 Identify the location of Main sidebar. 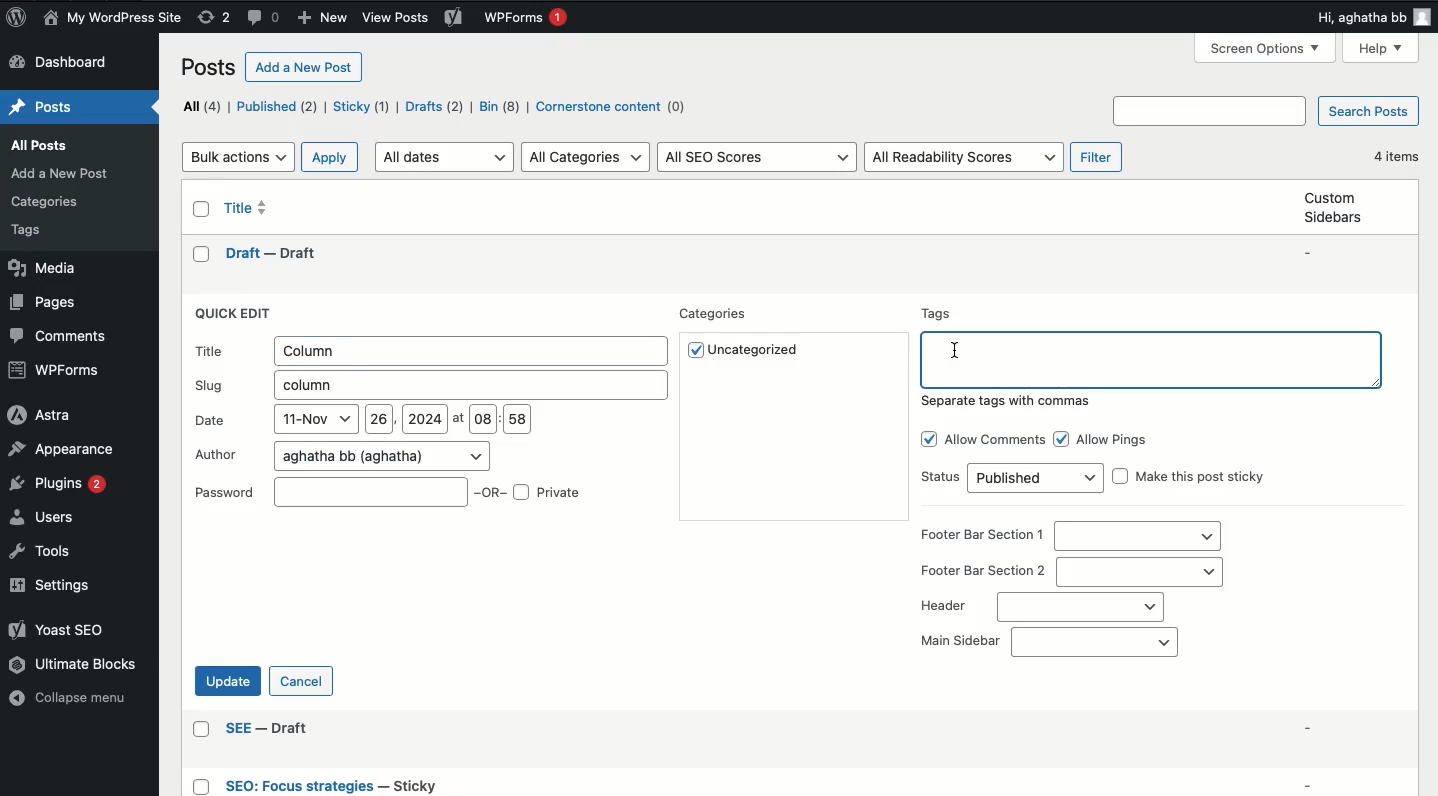
(1044, 641).